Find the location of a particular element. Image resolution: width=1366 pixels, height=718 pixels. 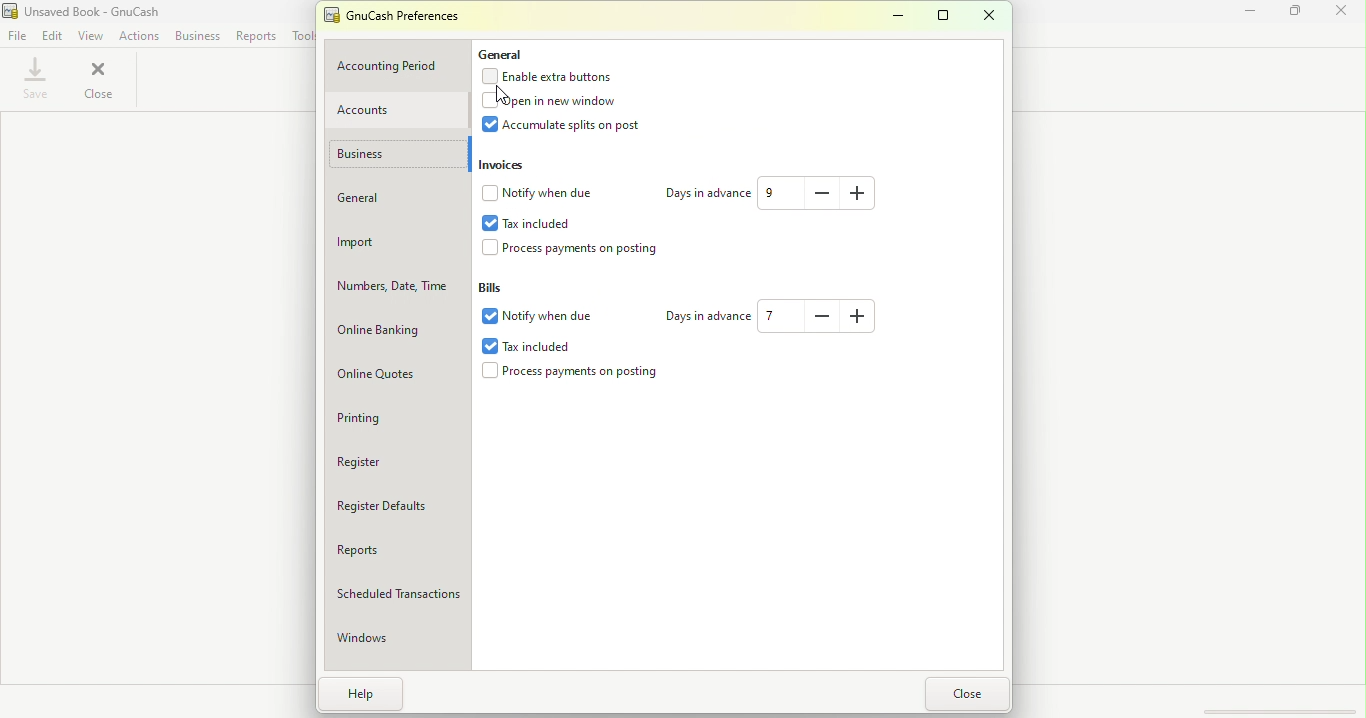

Close is located at coordinates (991, 16).